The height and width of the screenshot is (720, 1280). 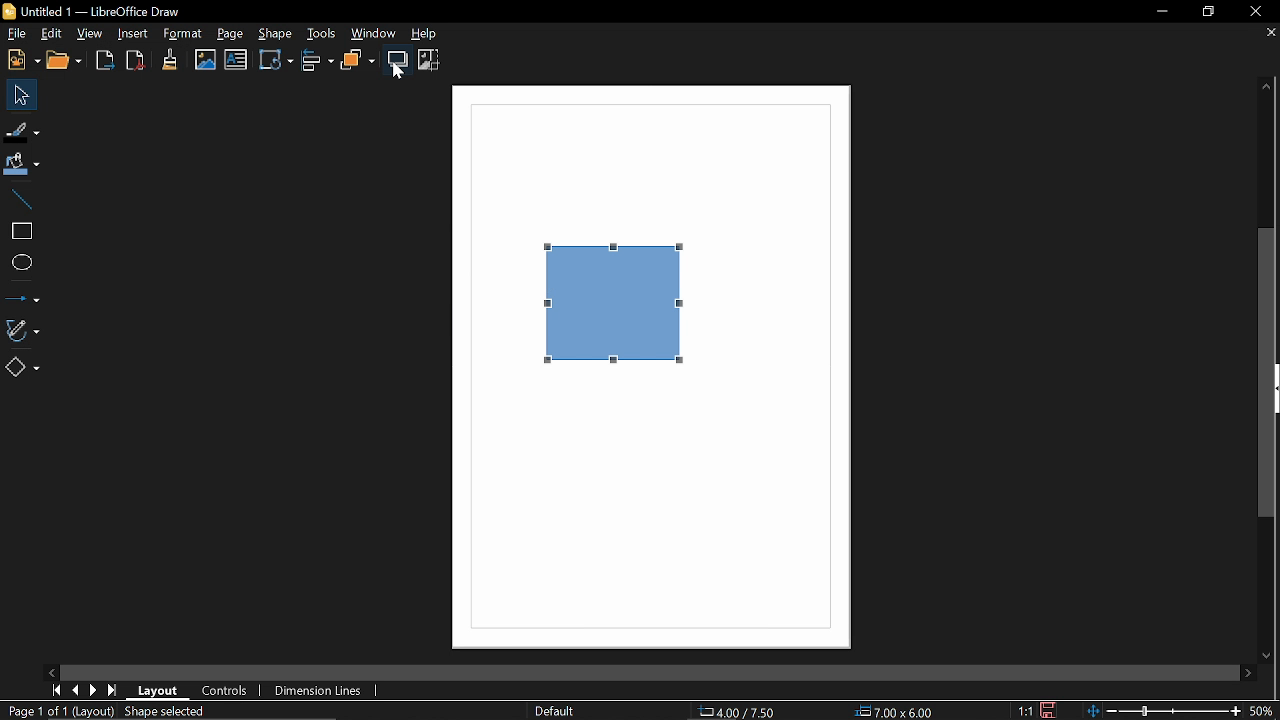 What do you see at coordinates (181, 34) in the screenshot?
I see `Format` at bounding box center [181, 34].